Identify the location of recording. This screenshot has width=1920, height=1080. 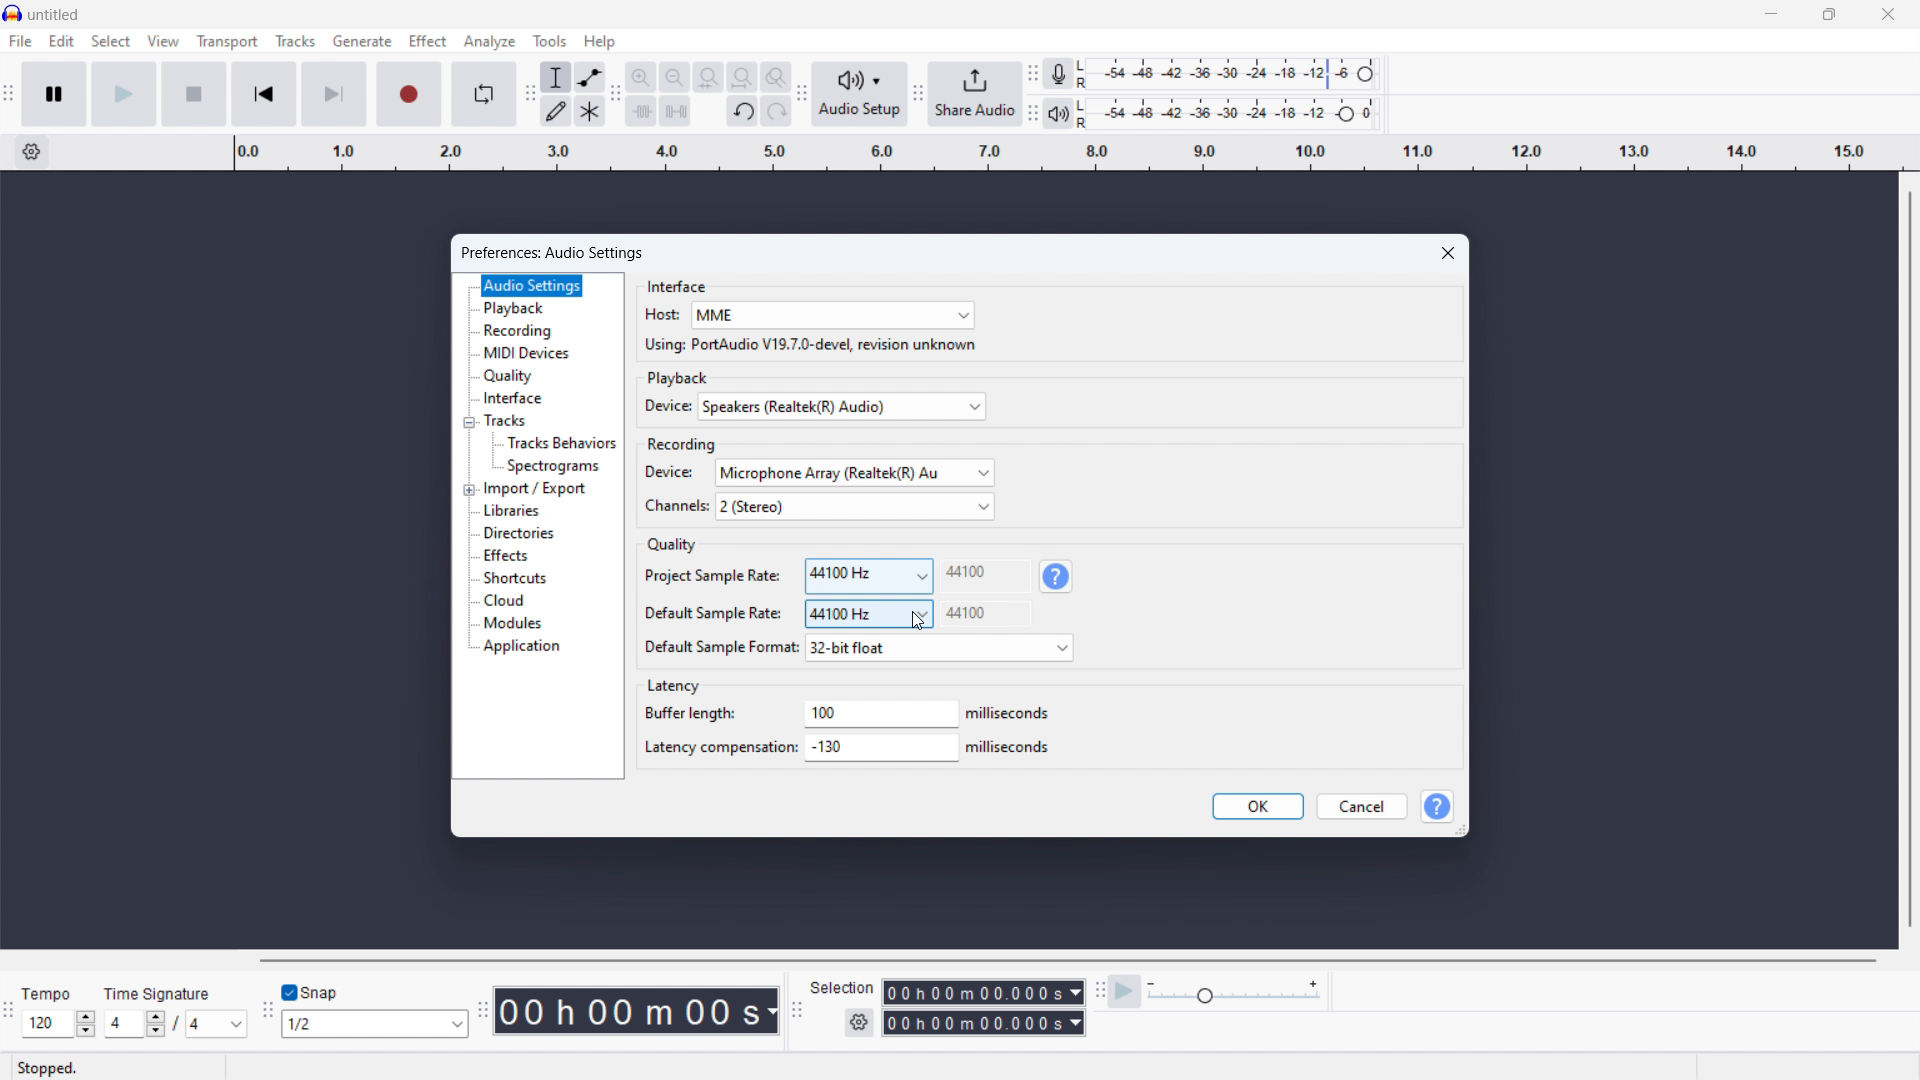
(684, 443).